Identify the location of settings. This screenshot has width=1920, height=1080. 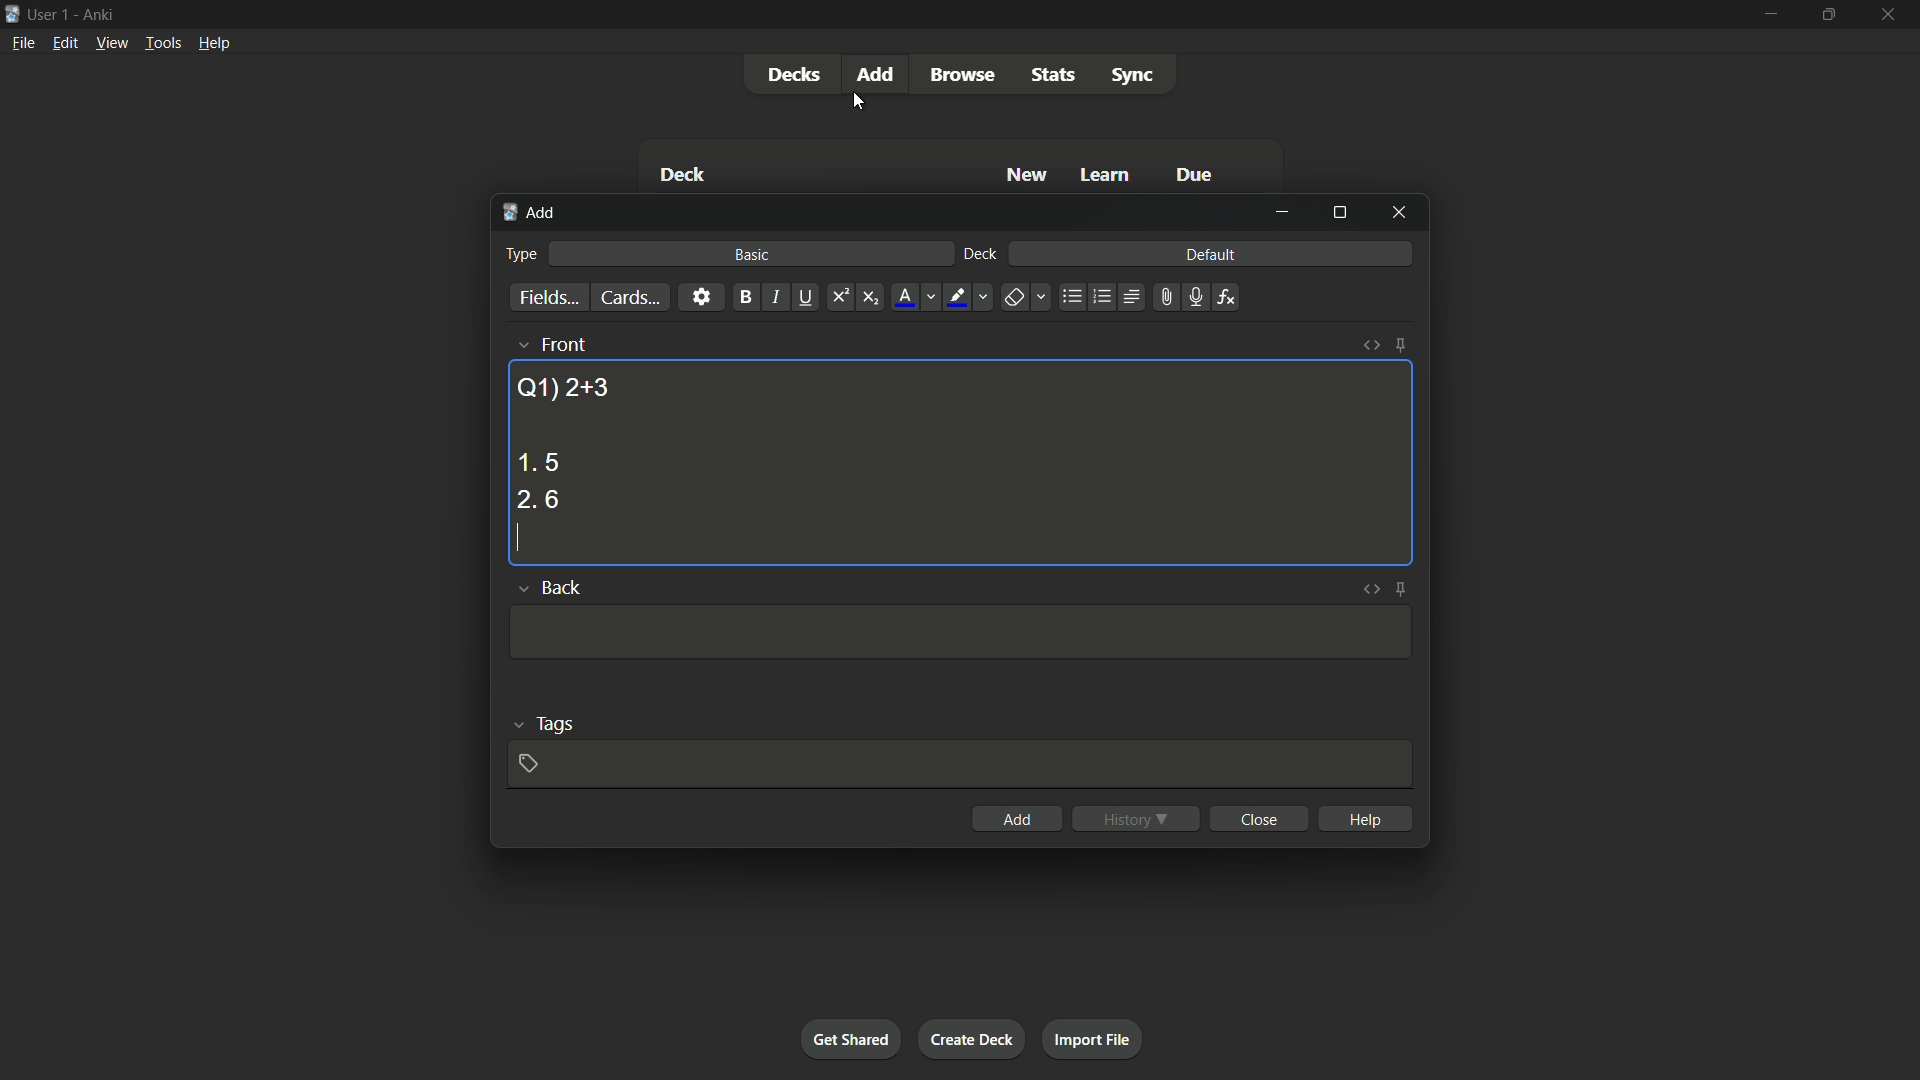
(701, 296).